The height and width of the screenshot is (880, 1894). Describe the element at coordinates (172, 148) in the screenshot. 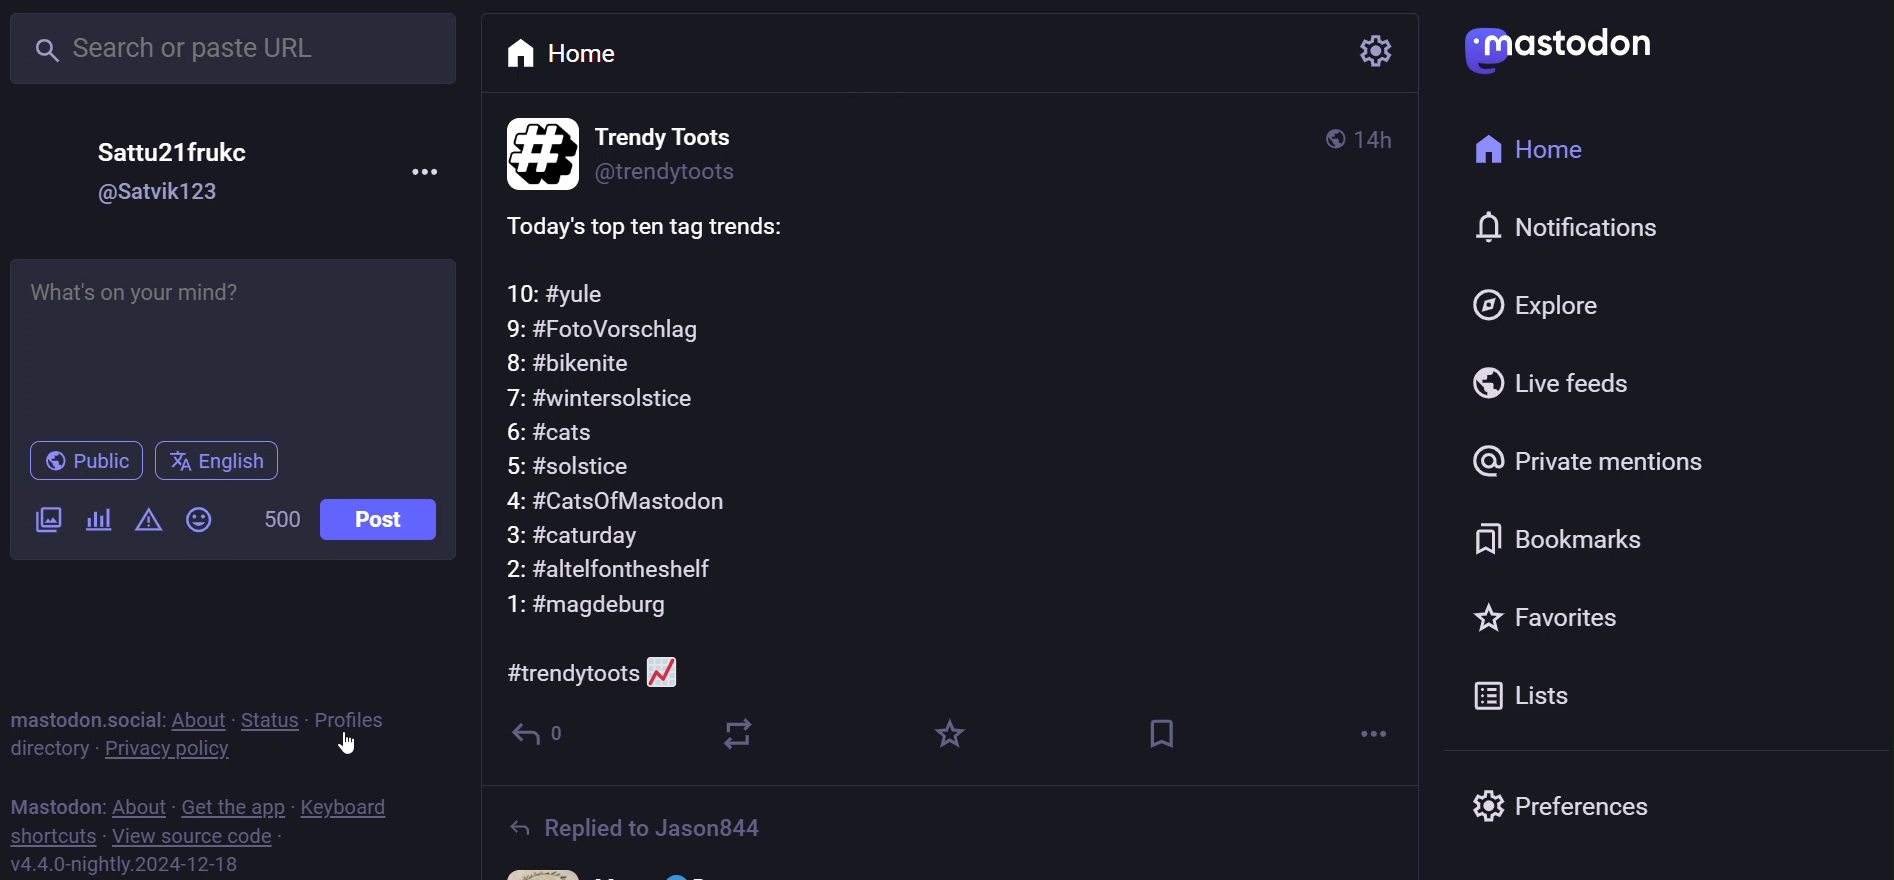

I see `Sattu21frukc` at that location.